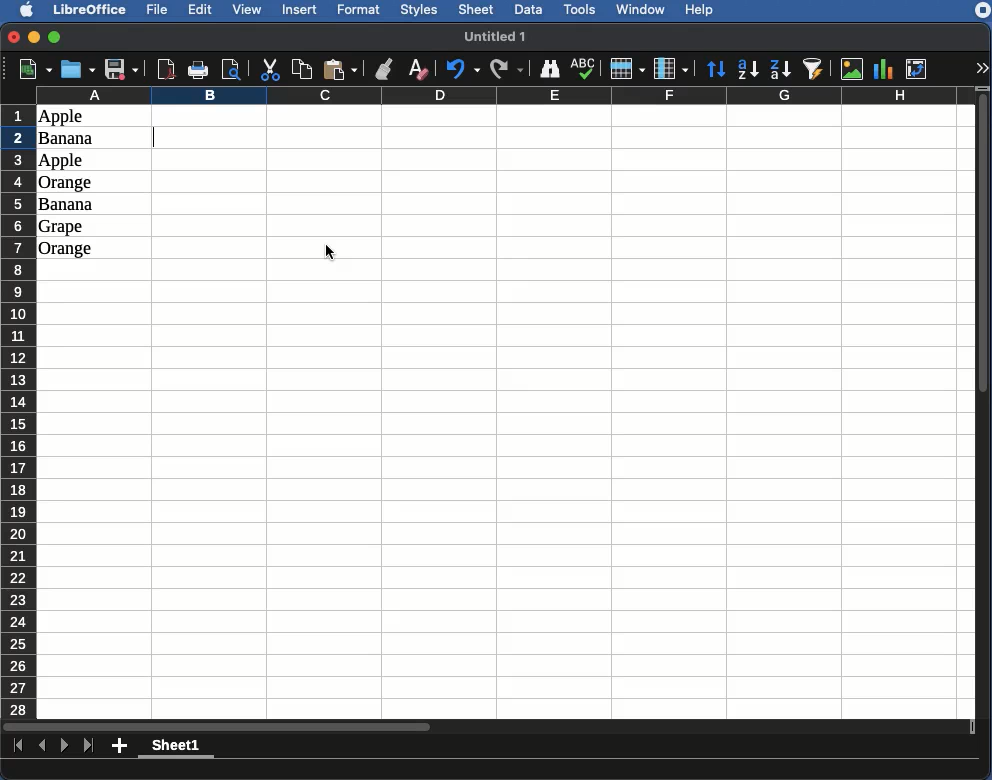  I want to click on New, so click(30, 69).